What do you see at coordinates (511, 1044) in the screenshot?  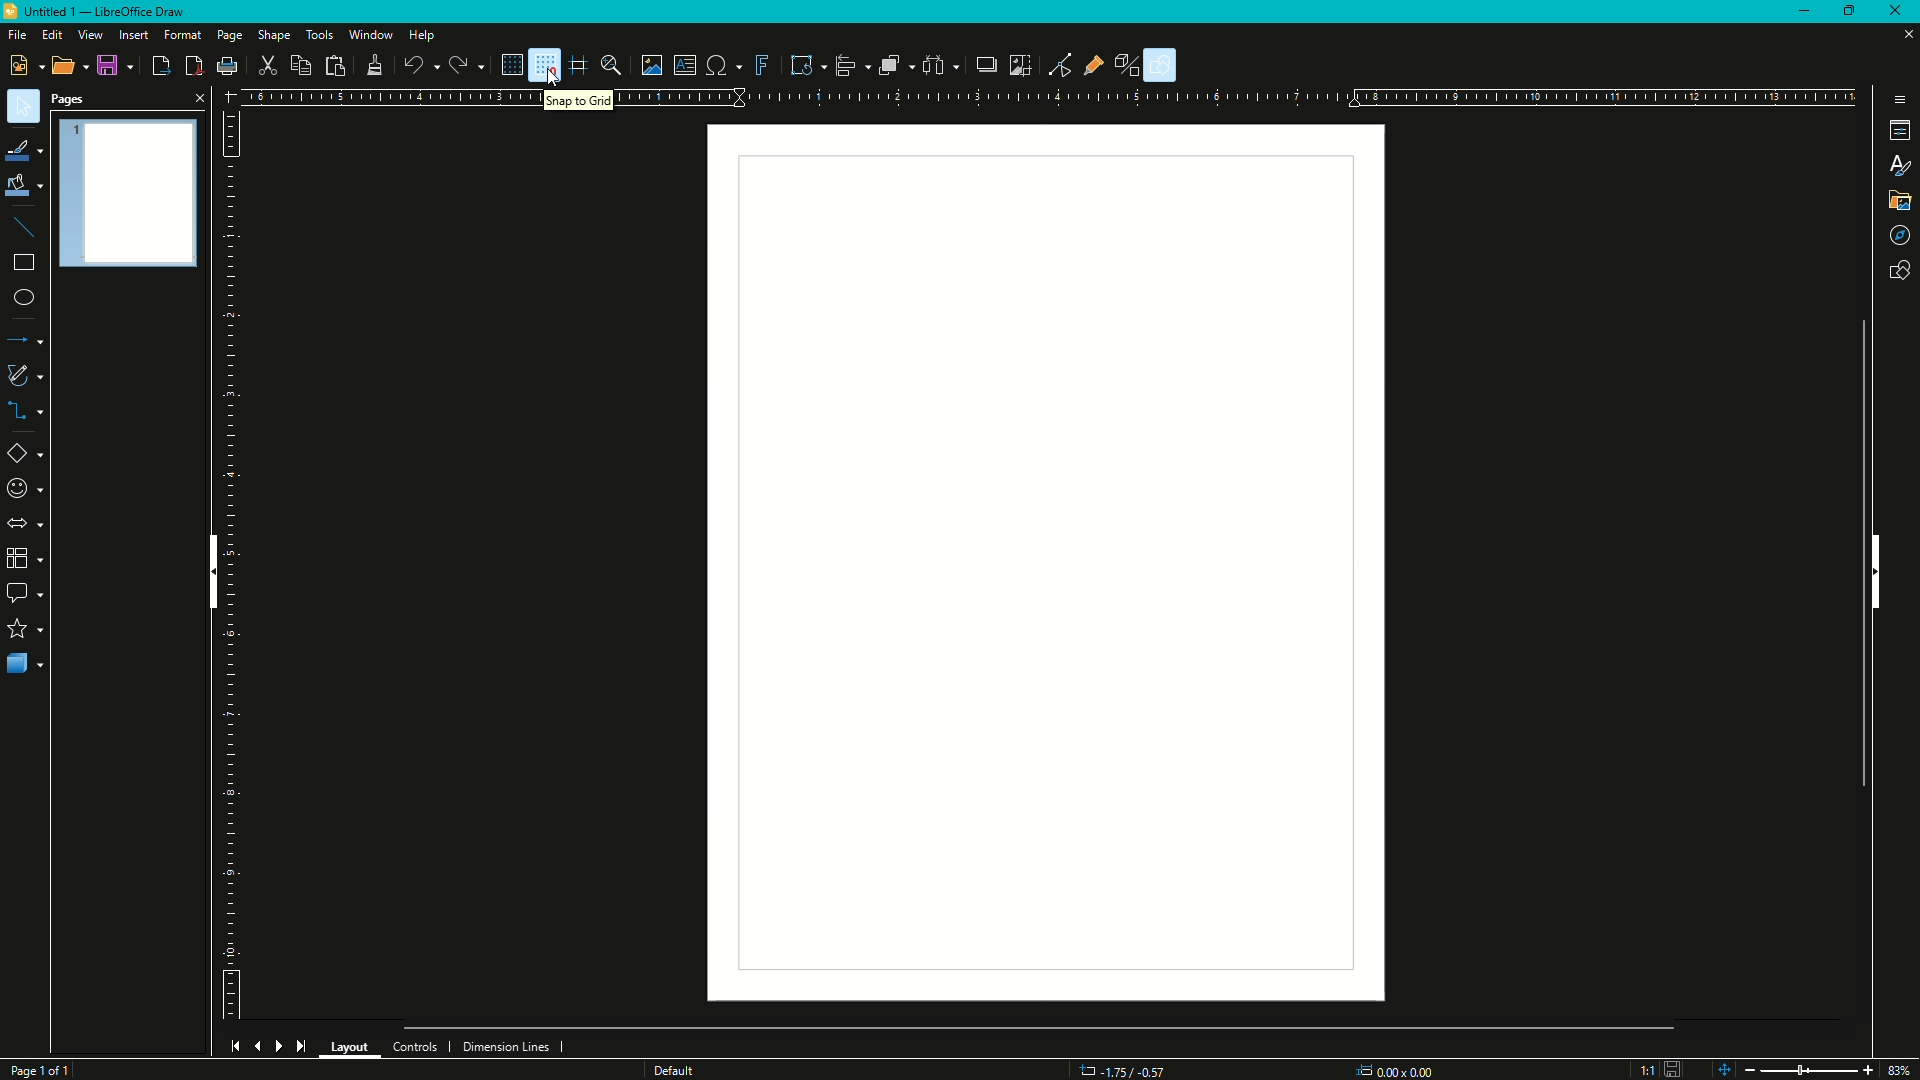 I see `Dimension Lines` at bounding box center [511, 1044].